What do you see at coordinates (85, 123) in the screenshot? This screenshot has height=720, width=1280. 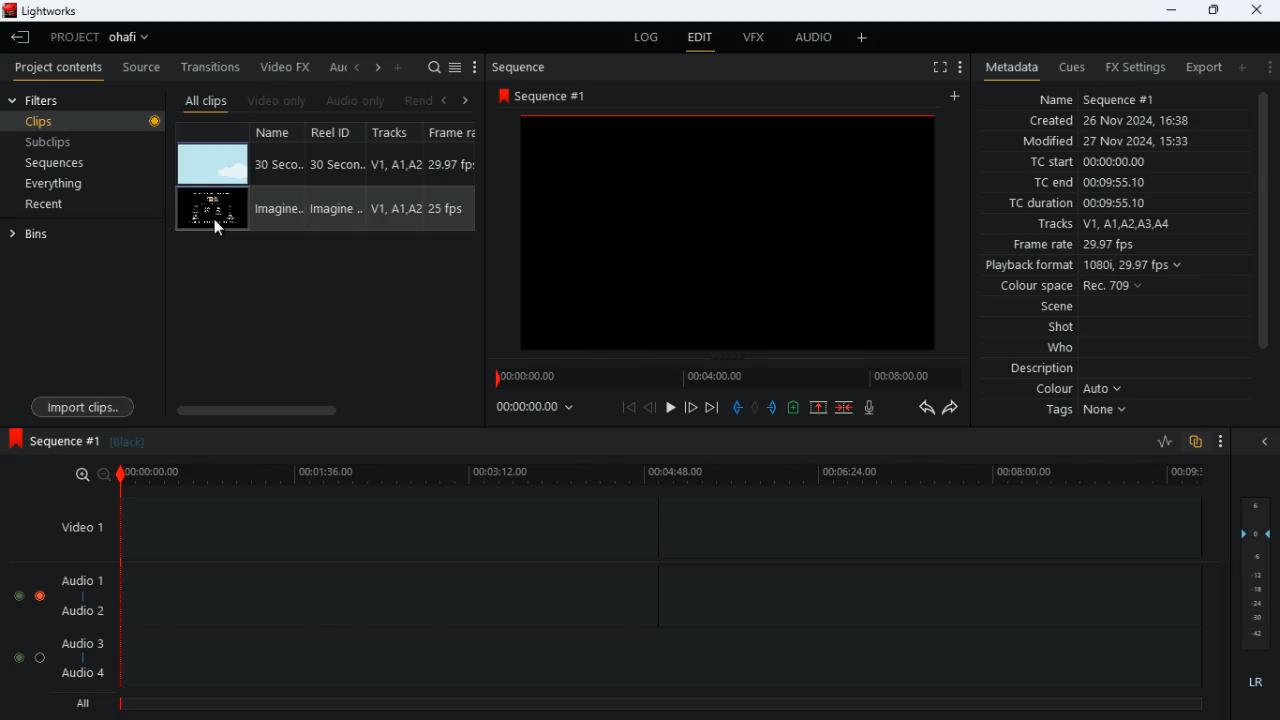 I see `clips` at bounding box center [85, 123].